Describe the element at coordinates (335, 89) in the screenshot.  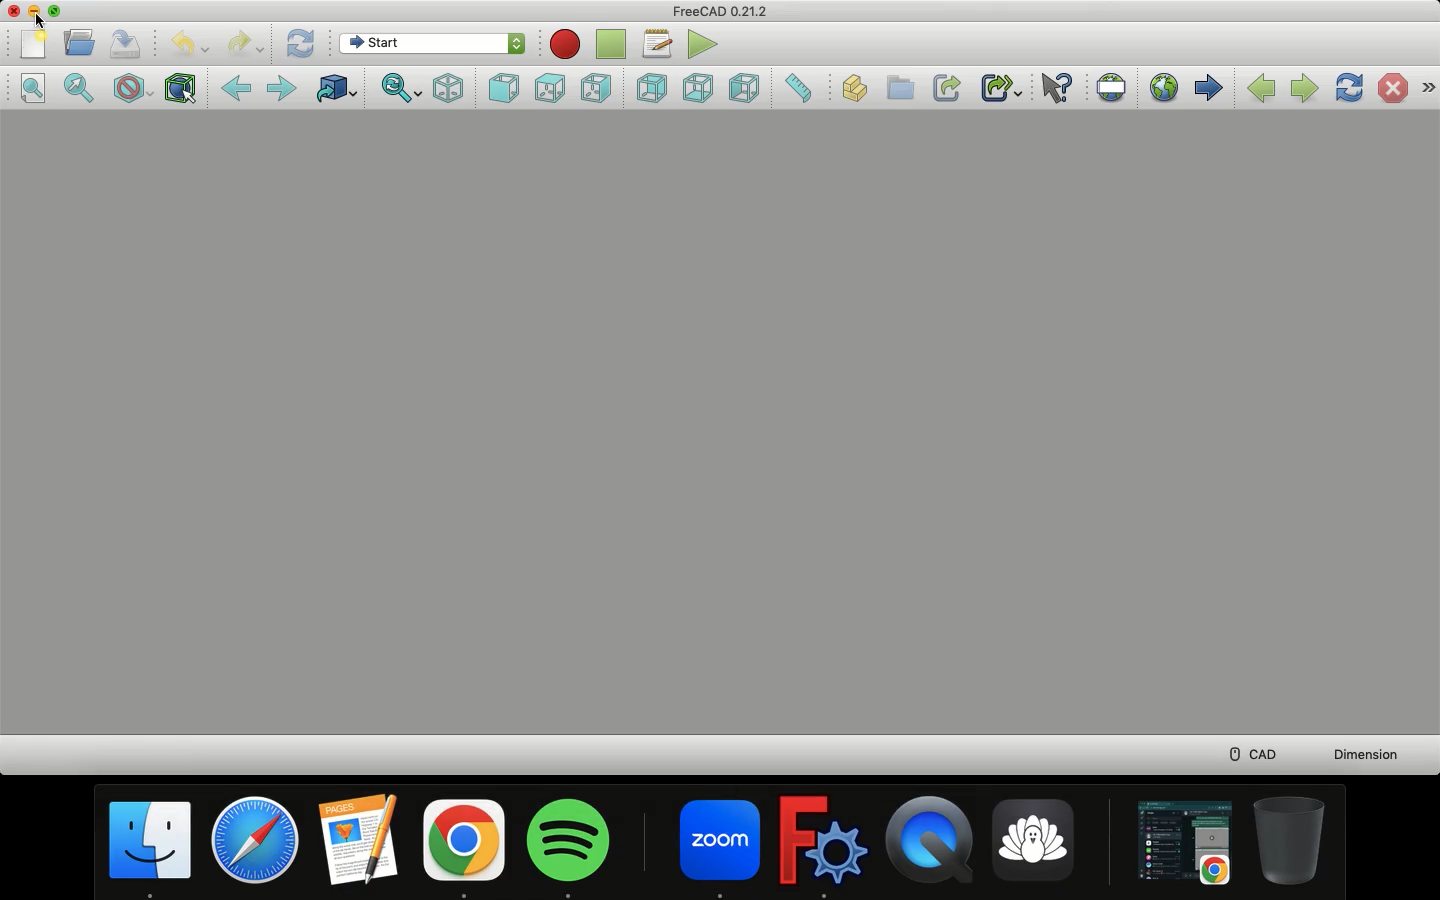
I see `Go to linked object` at that location.